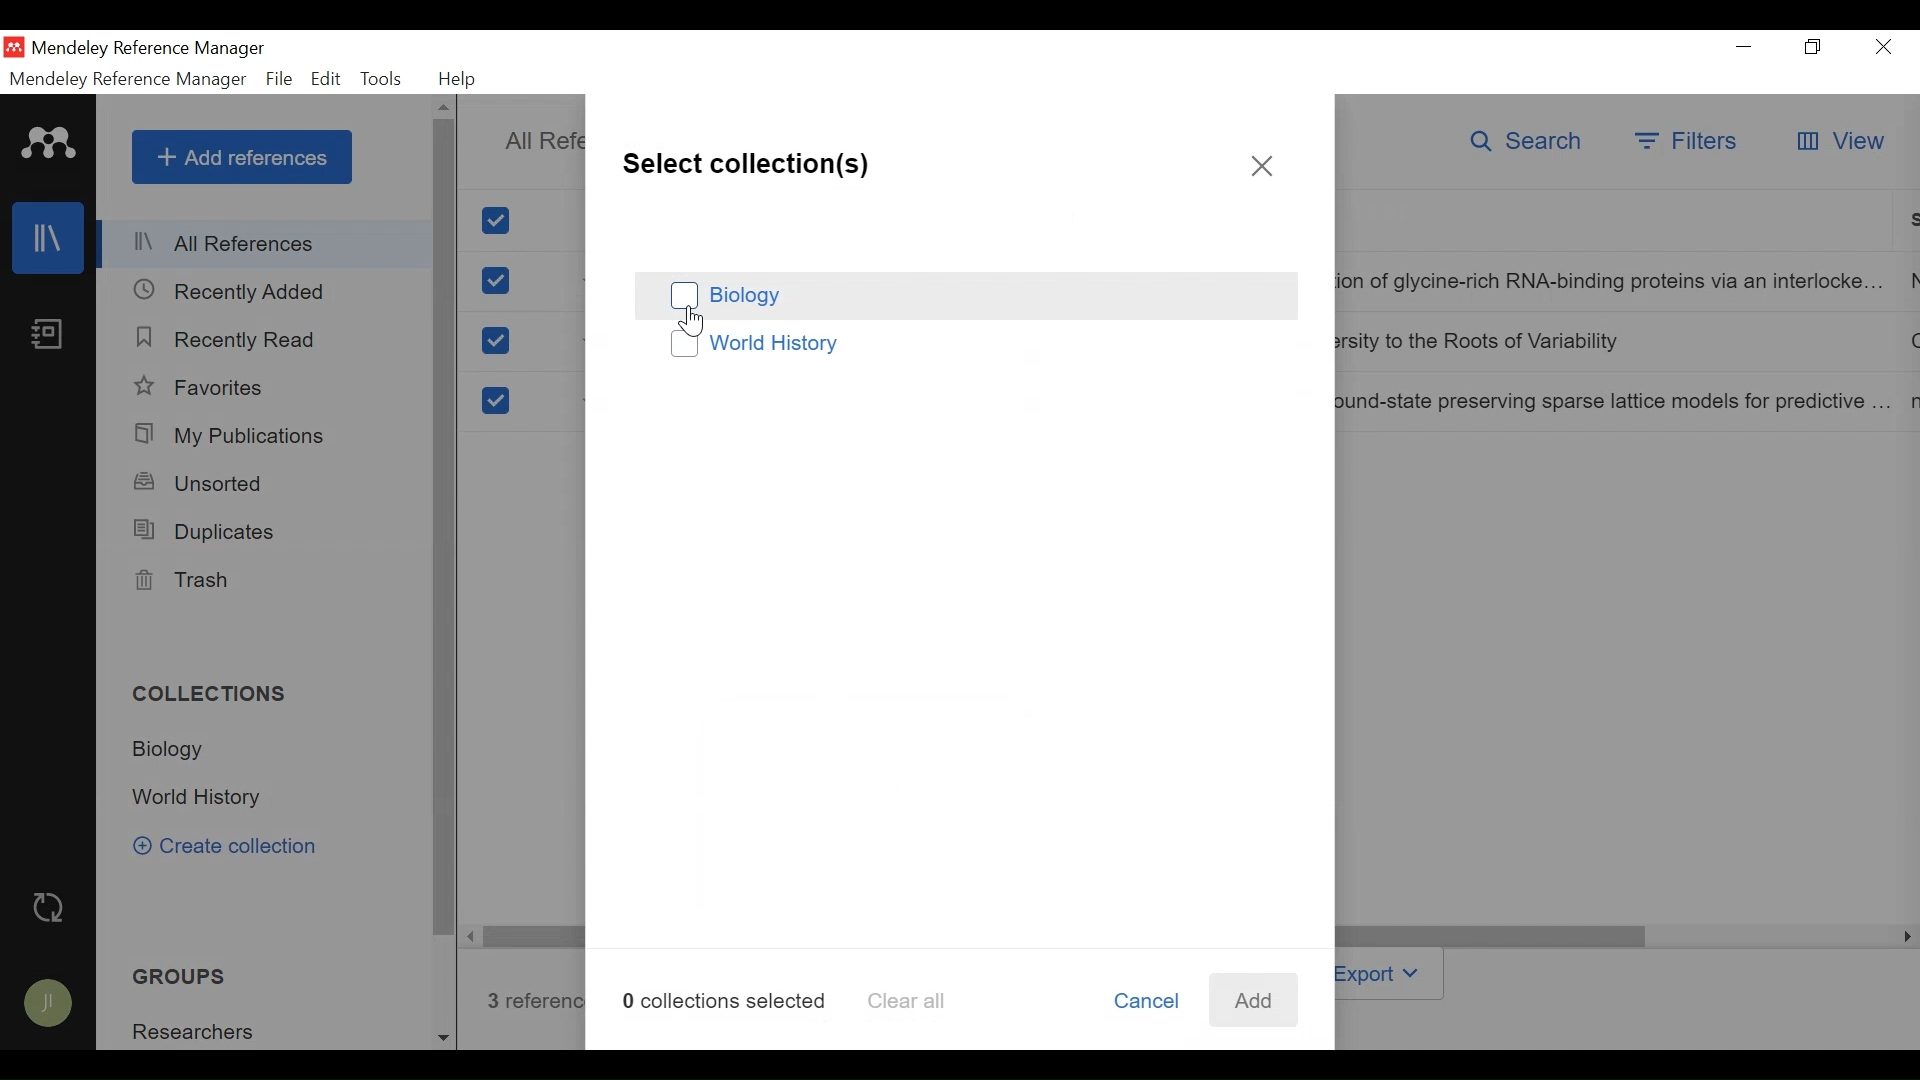 The width and height of the screenshot is (1920, 1080). What do you see at coordinates (443, 1035) in the screenshot?
I see `Scroll down` at bounding box center [443, 1035].